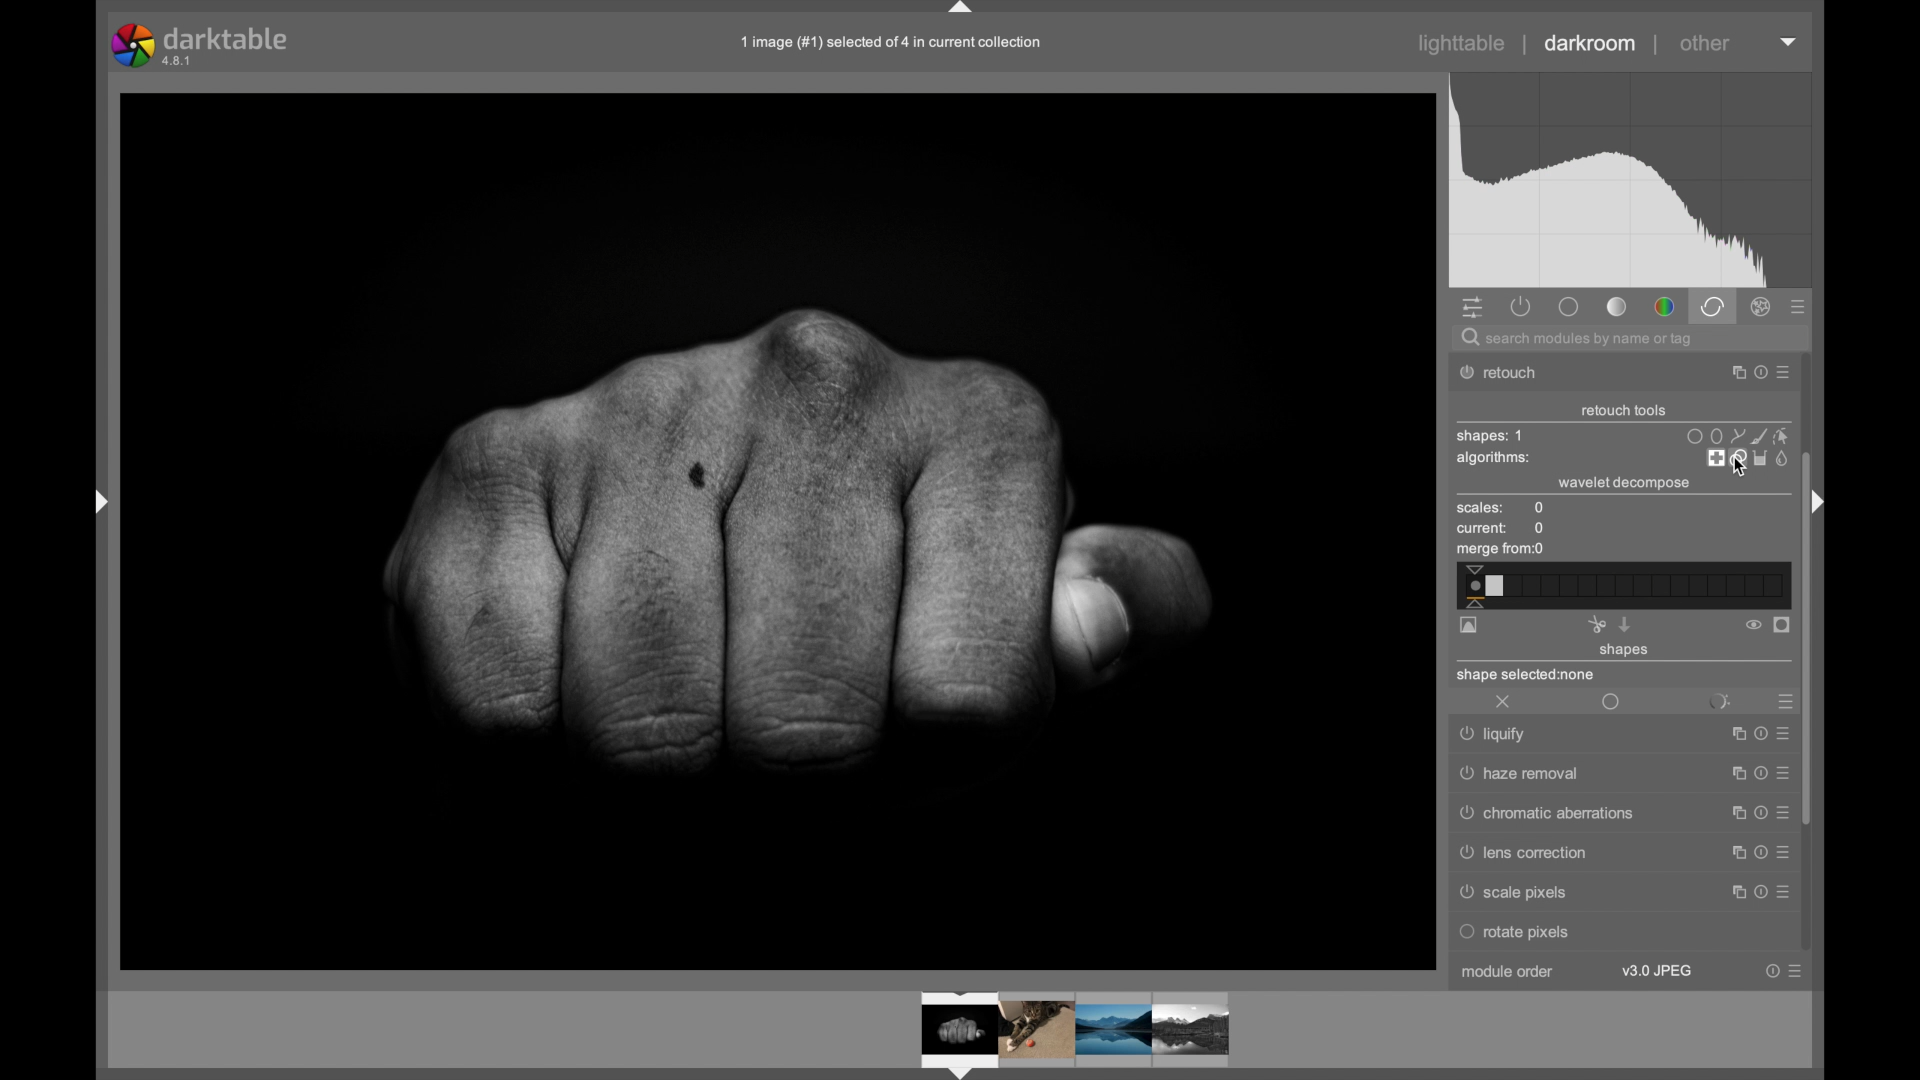 Image resolution: width=1920 pixels, height=1080 pixels. What do you see at coordinates (1753, 625) in the screenshot?
I see `switch off mask` at bounding box center [1753, 625].